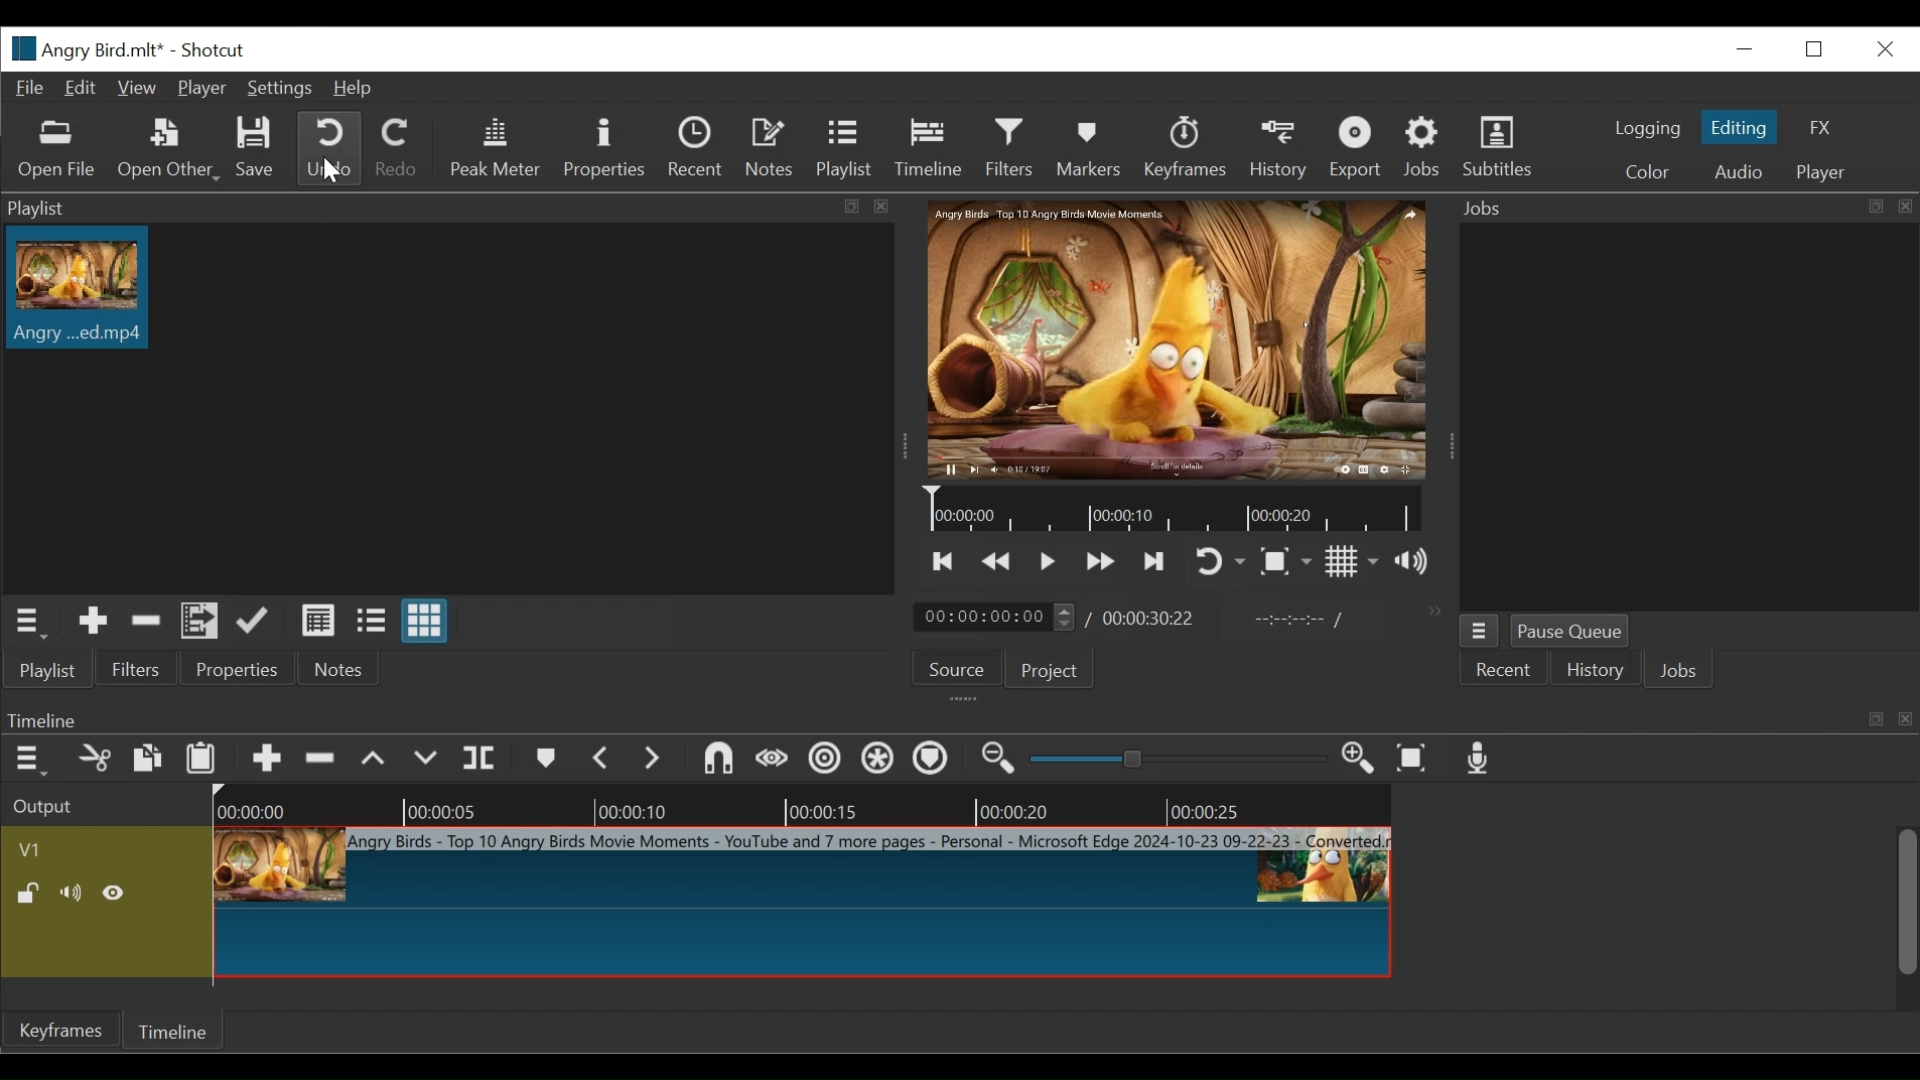 The width and height of the screenshot is (1920, 1080). I want to click on Skip to the next point, so click(1156, 560).